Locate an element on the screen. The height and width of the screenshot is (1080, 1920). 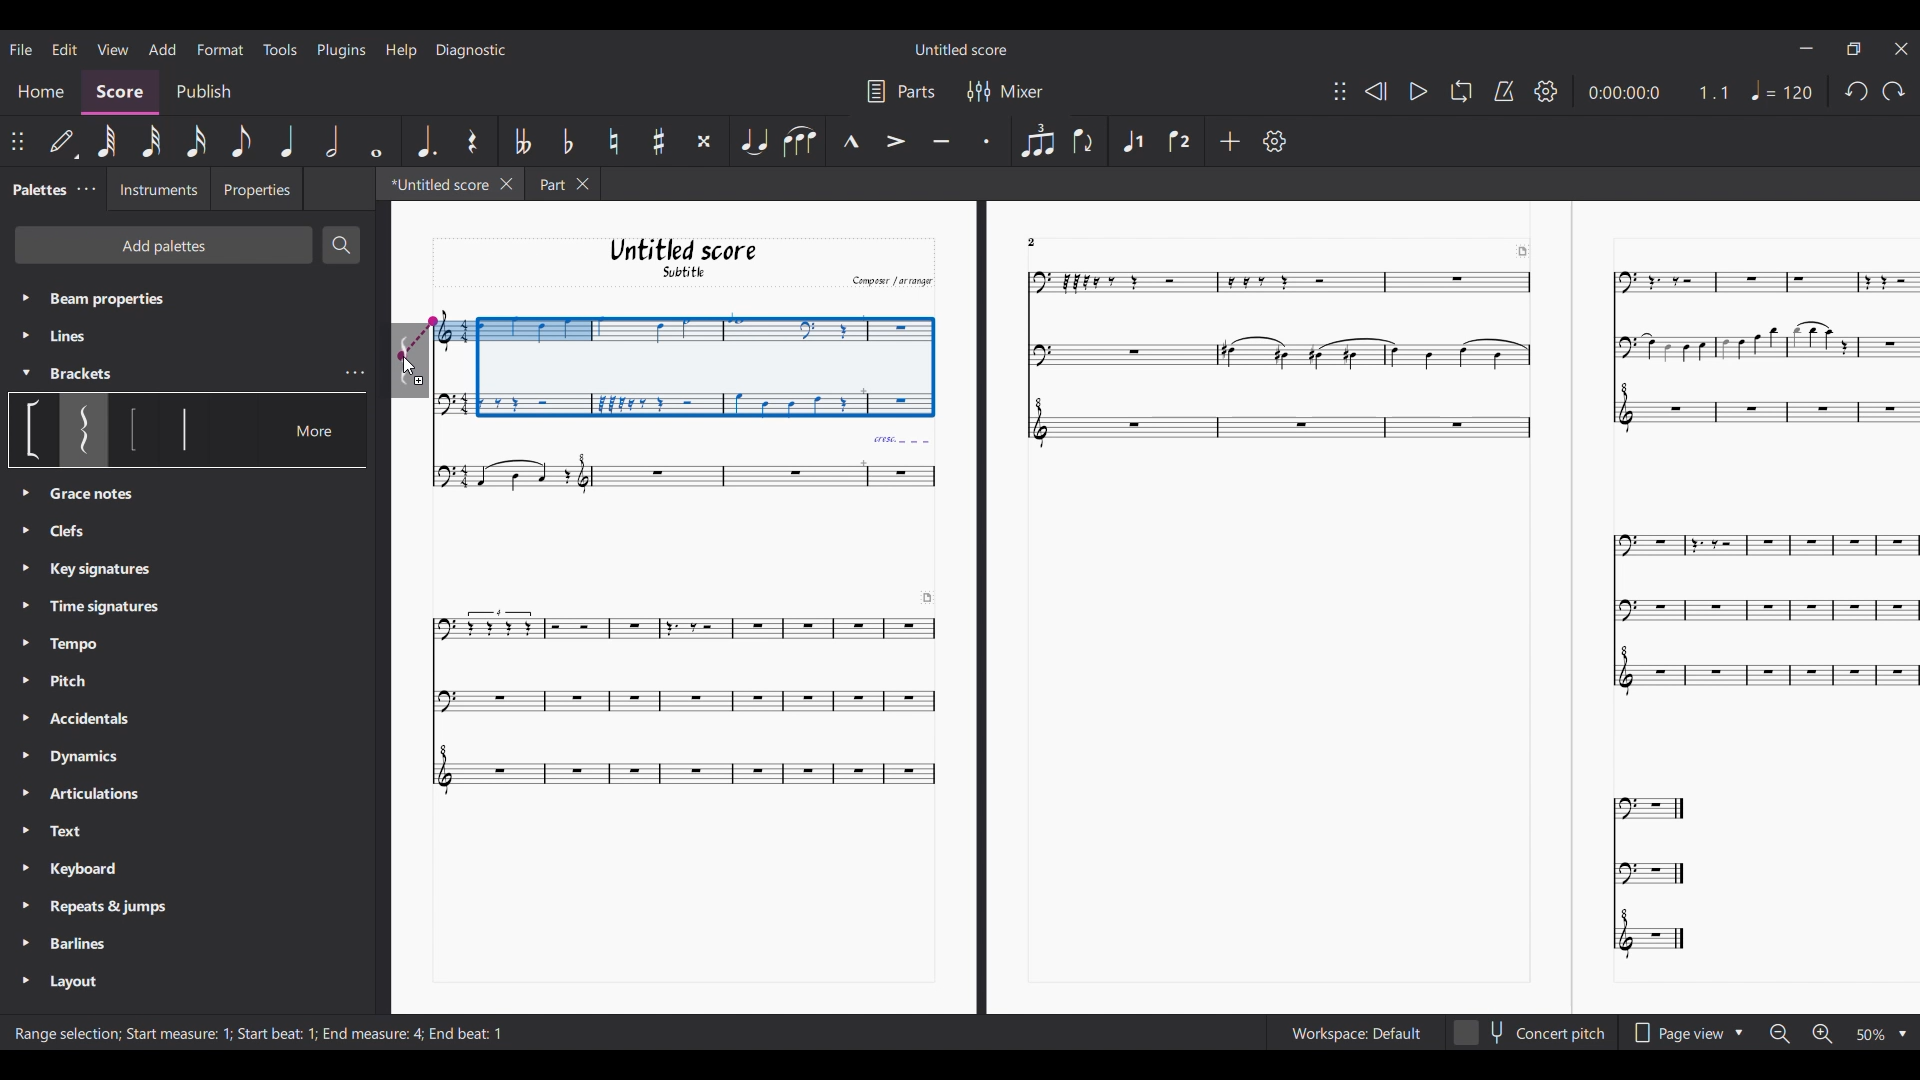
Home  is located at coordinates (41, 94).